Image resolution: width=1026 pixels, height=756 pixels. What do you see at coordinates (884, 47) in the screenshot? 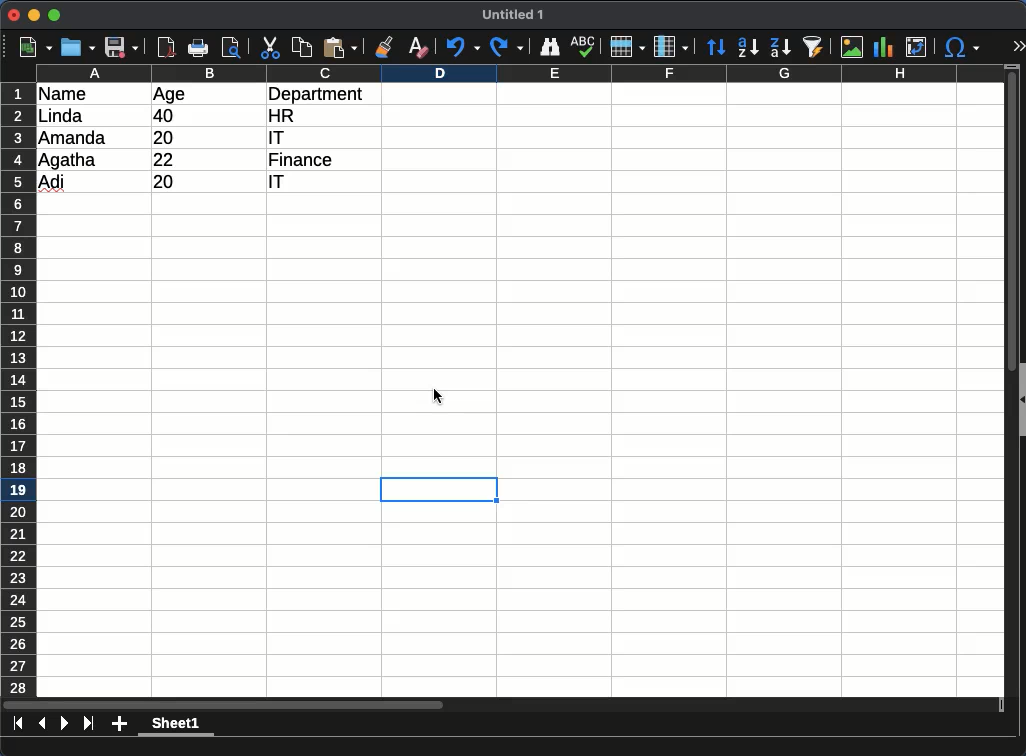
I see `chart` at bounding box center [884, 47].